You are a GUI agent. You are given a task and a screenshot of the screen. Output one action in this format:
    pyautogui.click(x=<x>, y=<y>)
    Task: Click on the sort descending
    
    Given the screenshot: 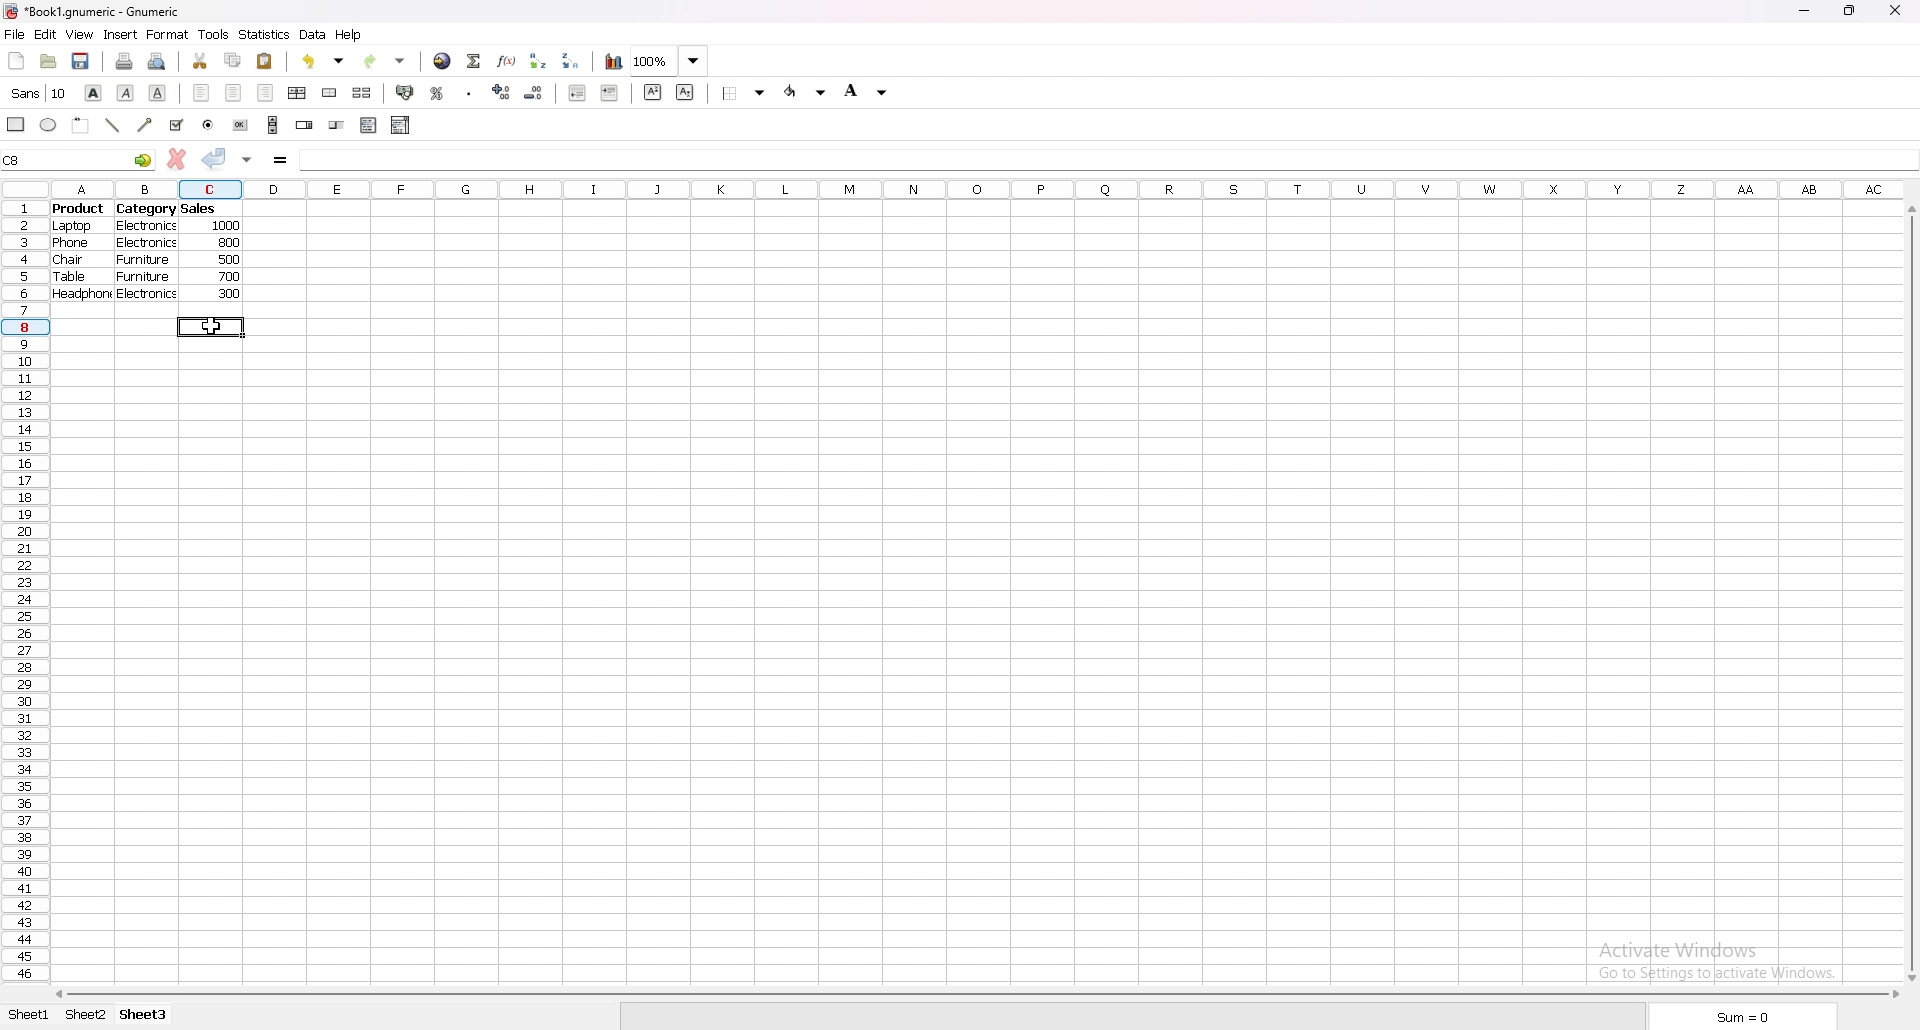 What is the action you would take?
    pyautogui.click(x=570, y=60)
    